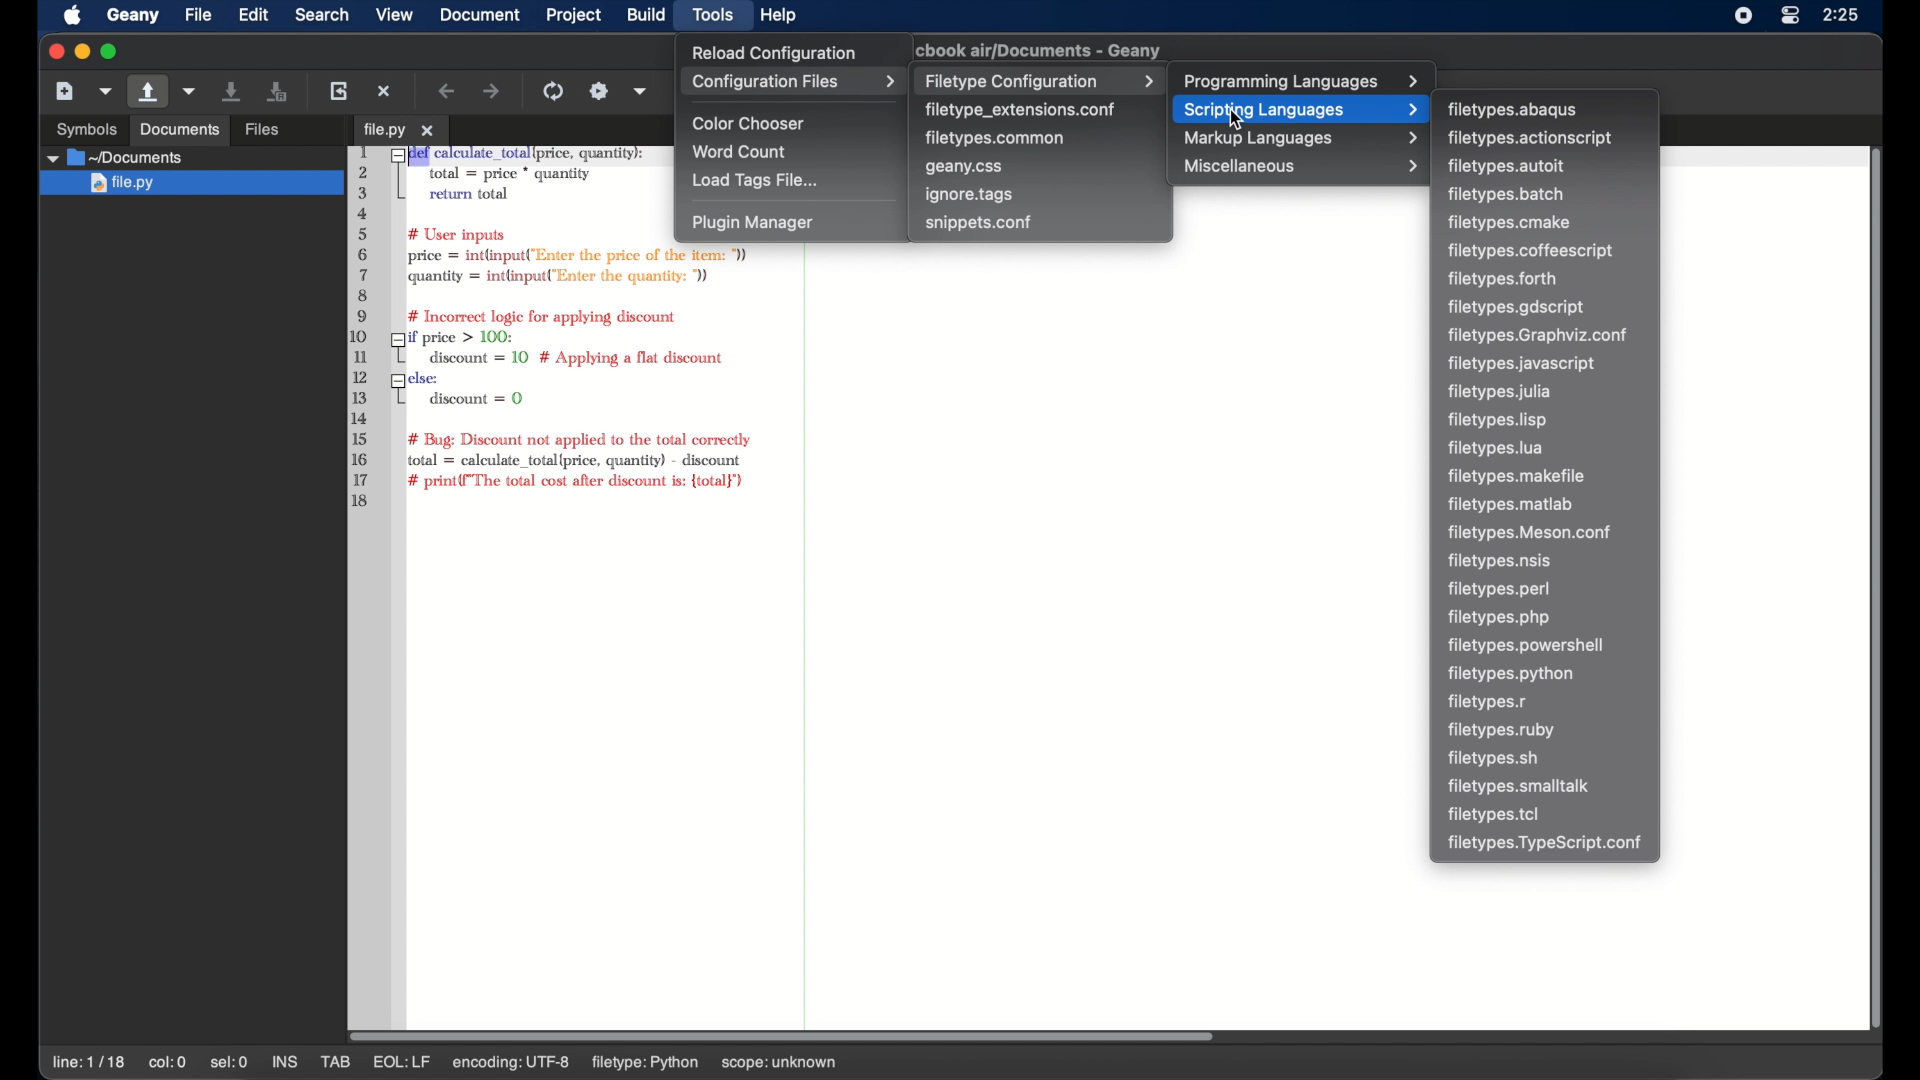 This screenshot has height=1080, width=1920. What do you see at coordinates (1522, 363) in the screenshot?
I see `filetypes` at bounding box center [1522, 363].